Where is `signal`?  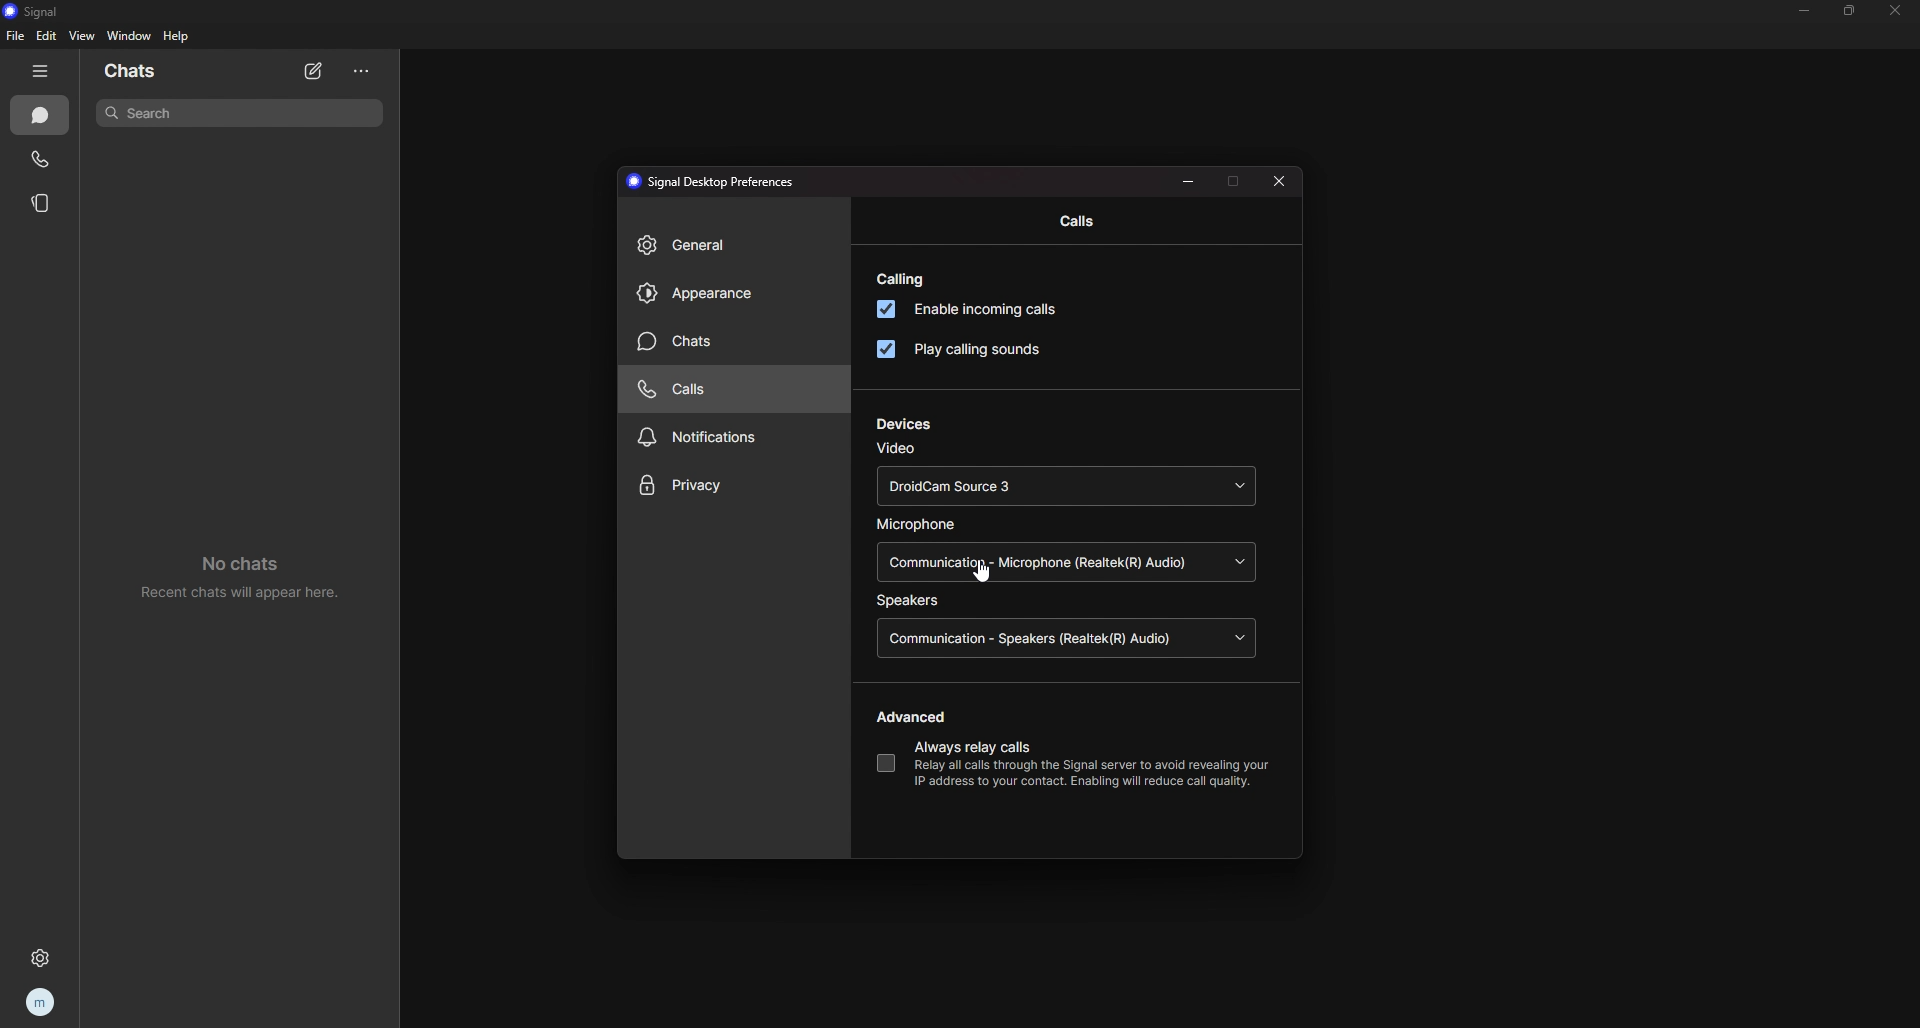
signal is located at coordinates (47, 10).